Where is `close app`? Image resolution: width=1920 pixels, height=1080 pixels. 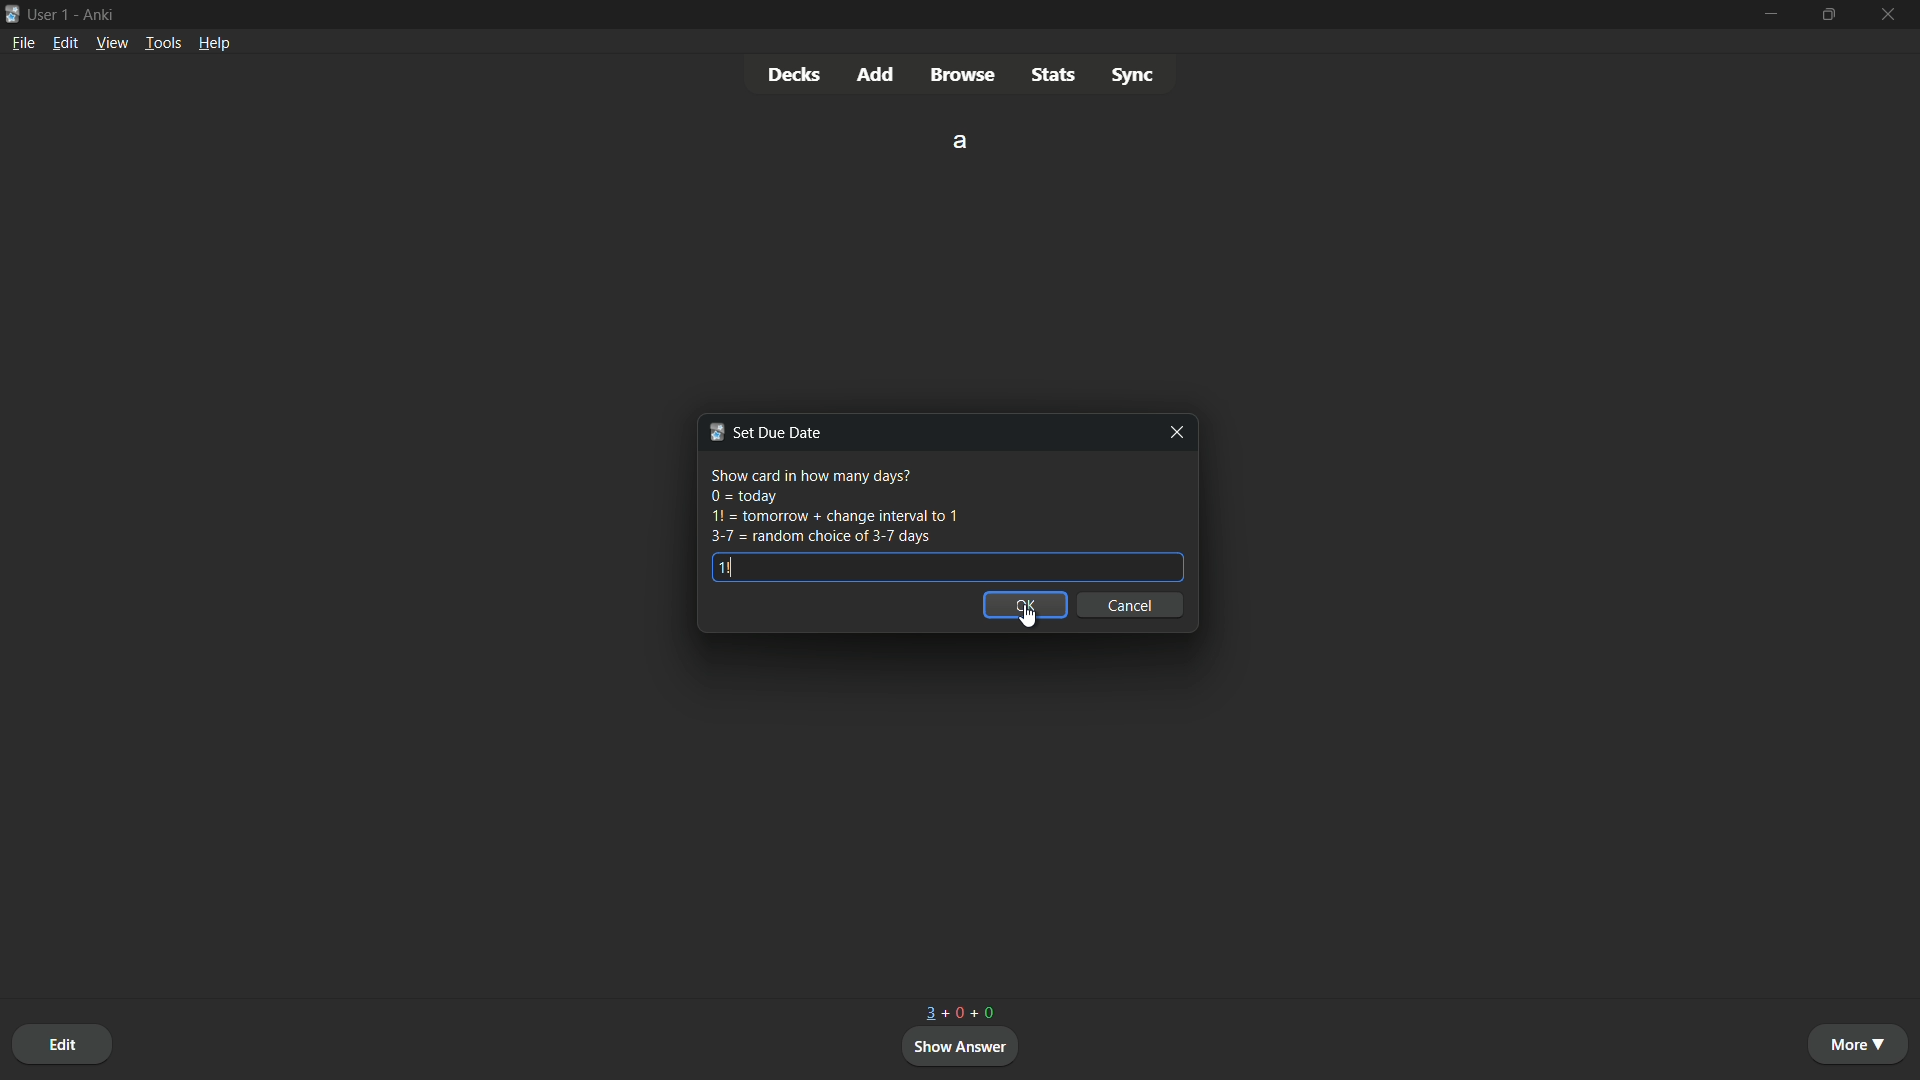 close app is located at coordinates (1892, 15).